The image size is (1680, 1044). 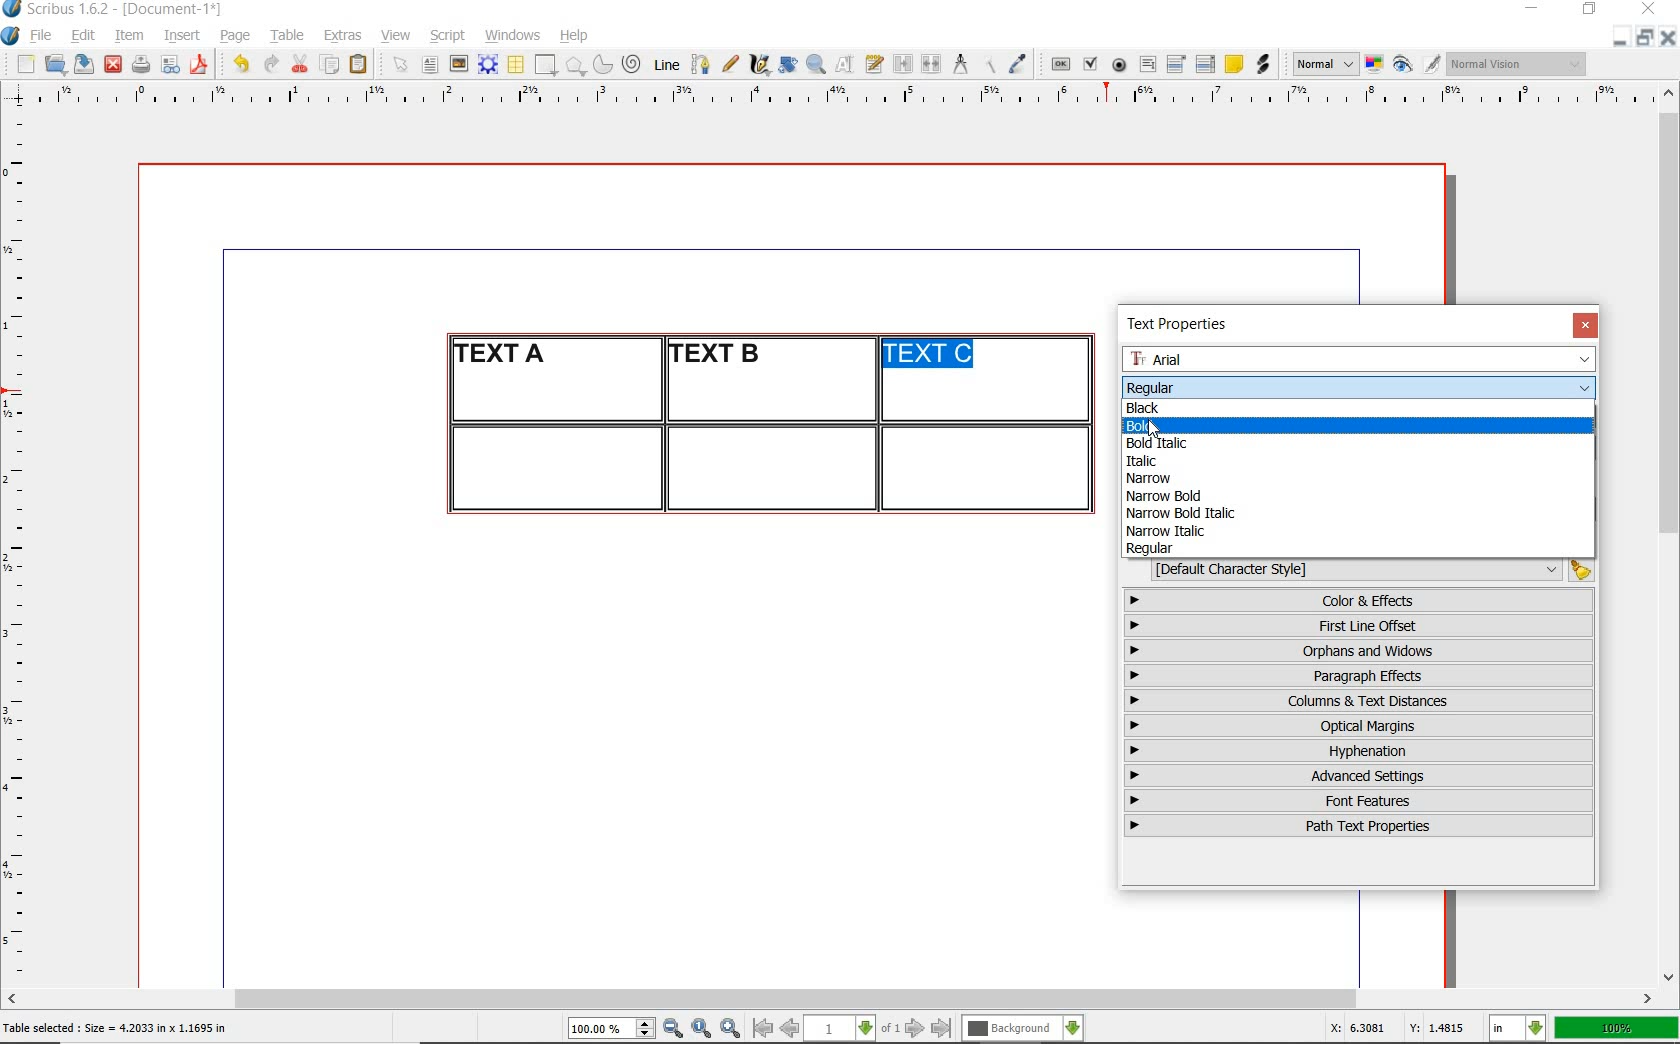 What do you see at coordinates (853, 97) in the screenshot?
I see `ruler` at bounding box center [853, 97].